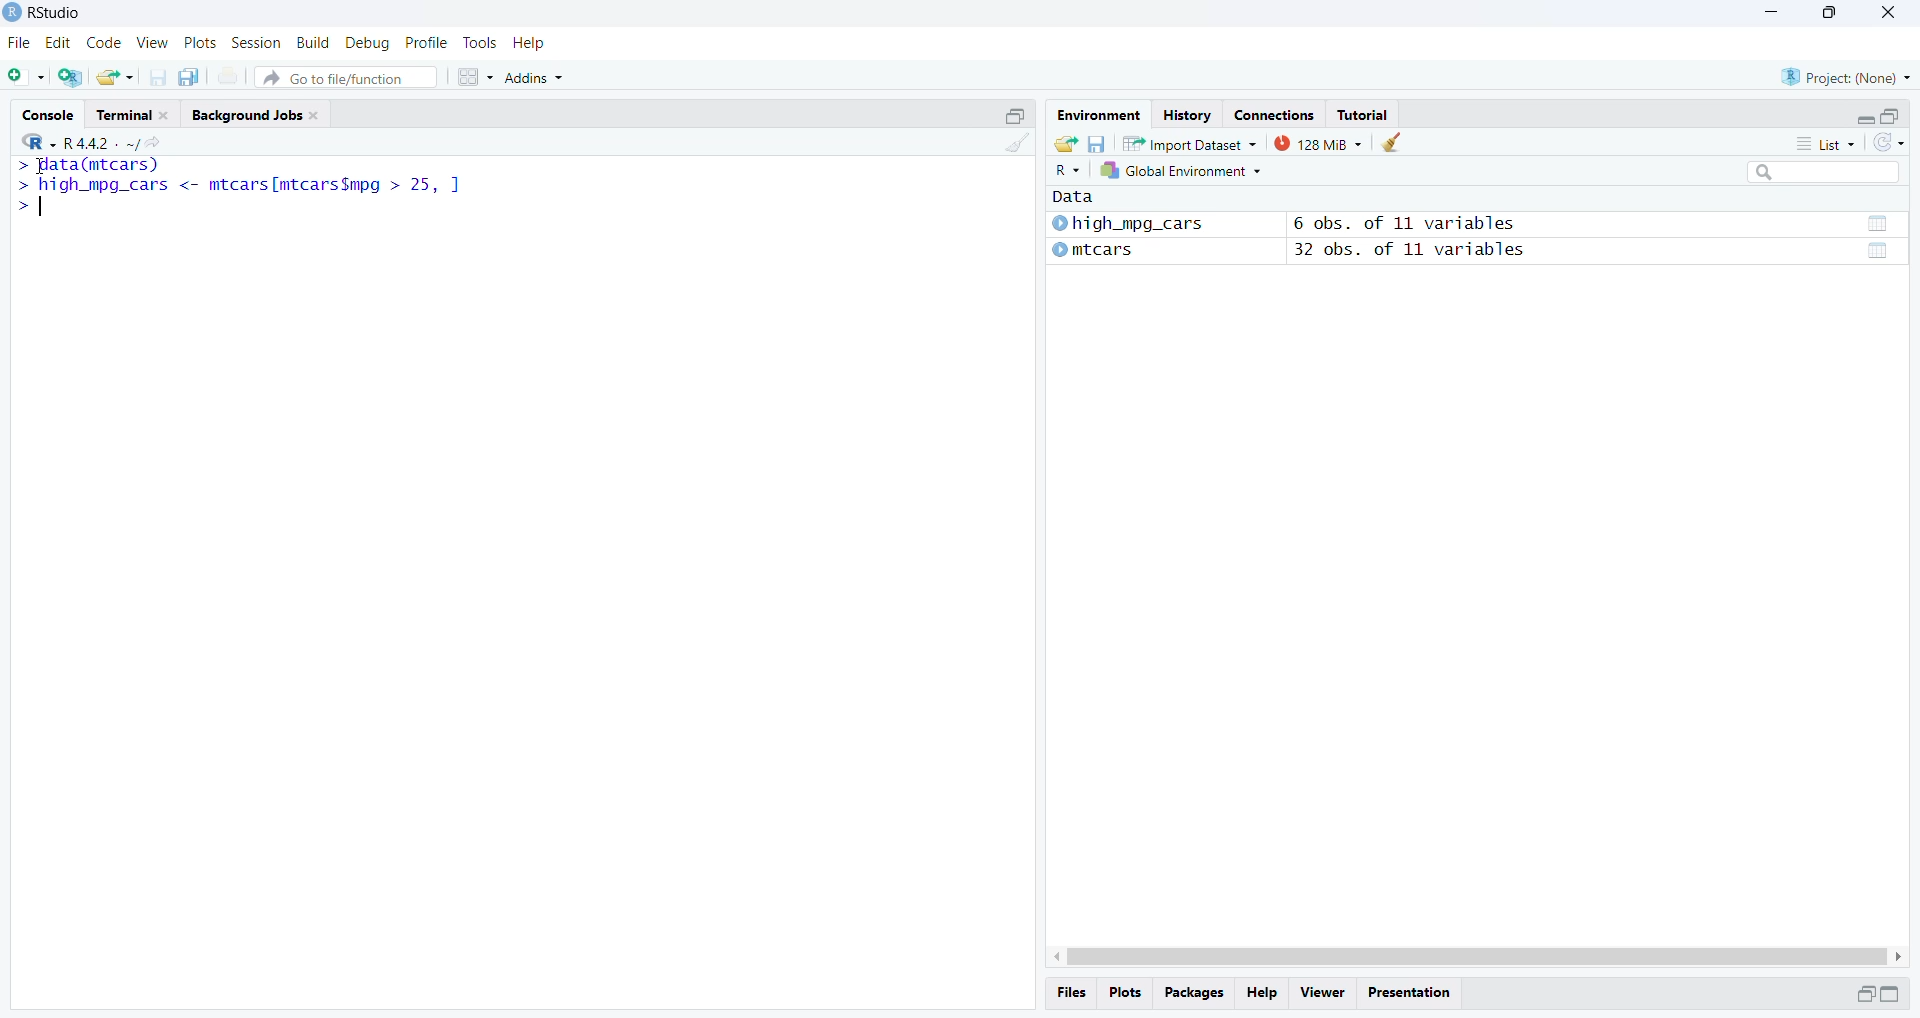  I want to click on Viewer, so click(1322, 994).